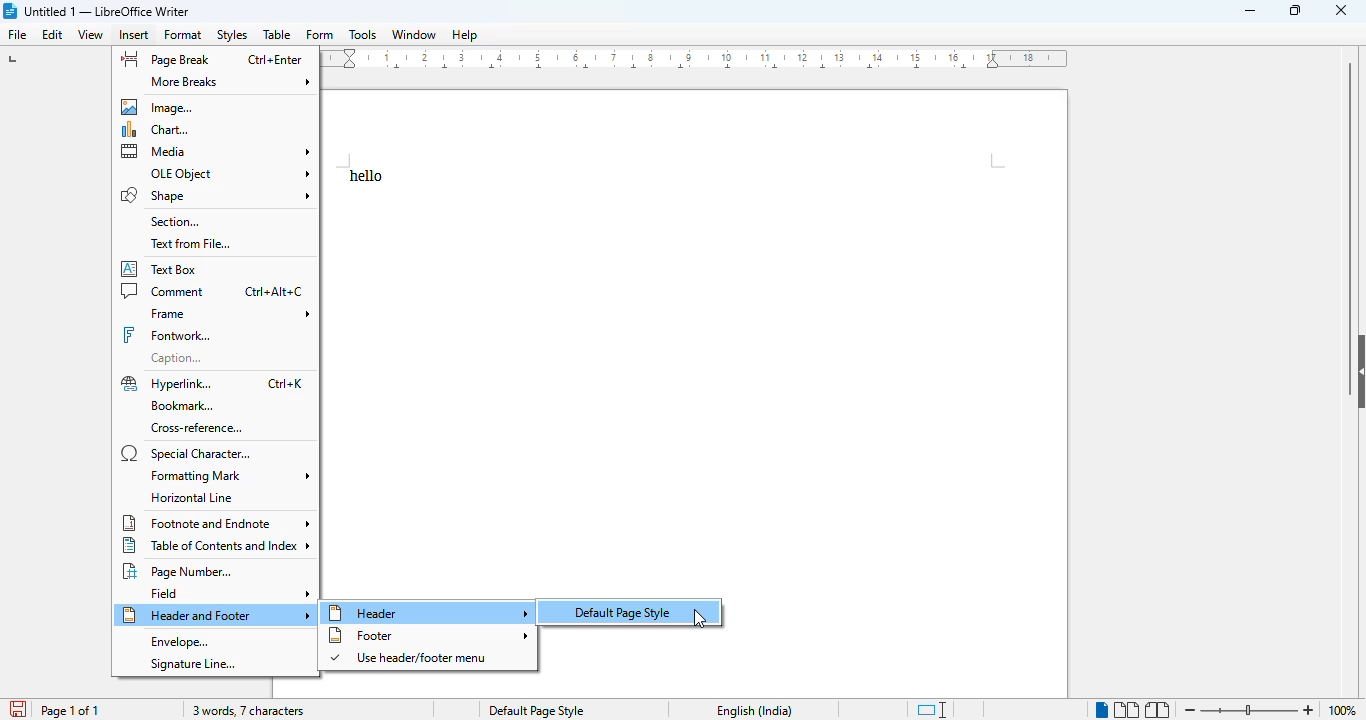 The image size is (1366, 720). I want to click on multi-page view, so click(1126, 710).